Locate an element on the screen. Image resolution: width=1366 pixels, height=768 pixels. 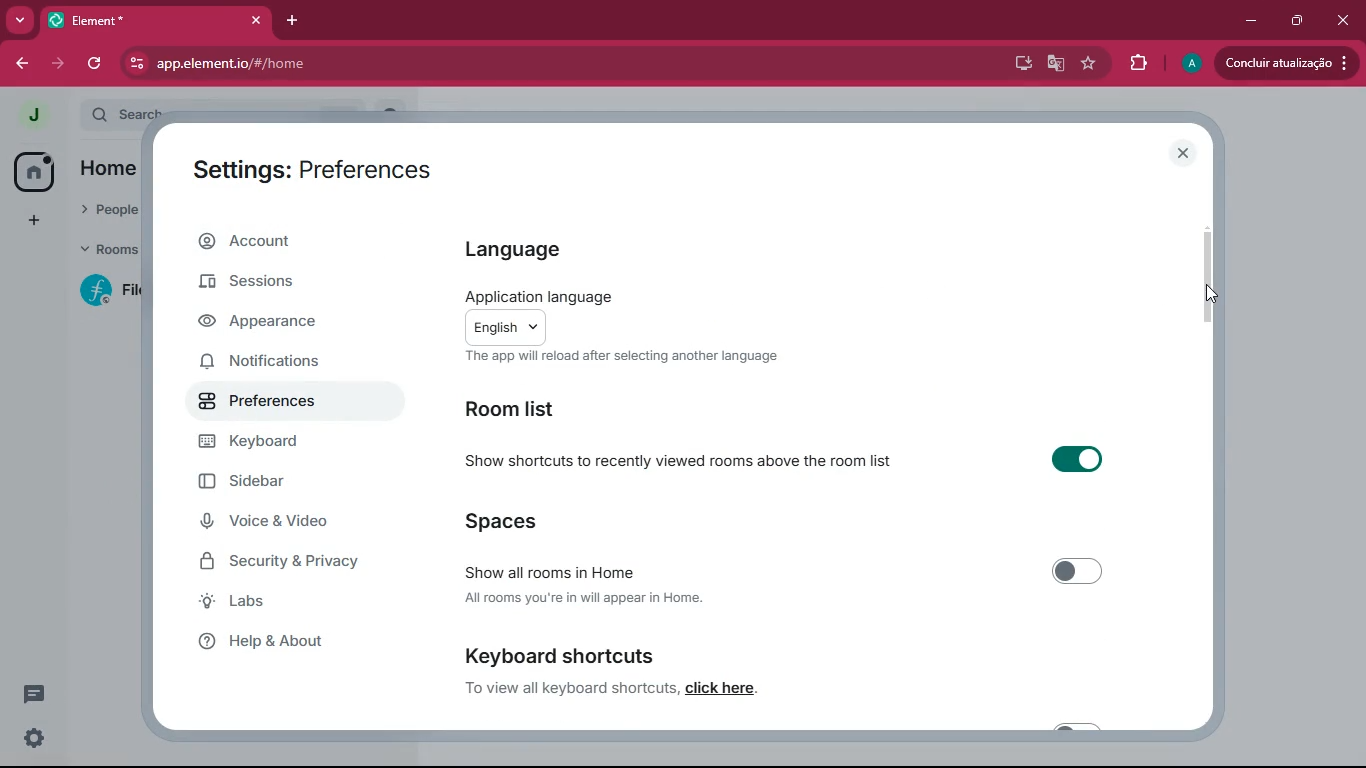
forward is located at coordinates (61, 64).